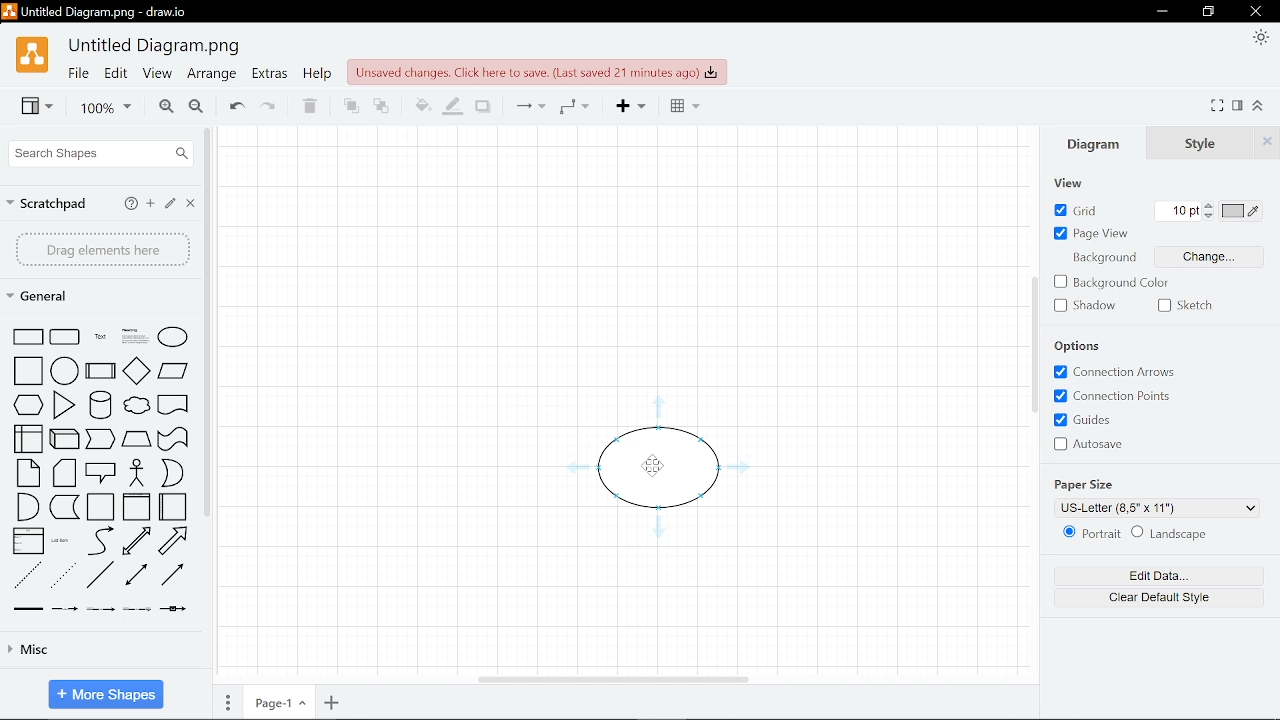 The image size is (1280, 720). Describe the element at coordinates (332, 702) in the screenshot. I see `Add page ` at that location.